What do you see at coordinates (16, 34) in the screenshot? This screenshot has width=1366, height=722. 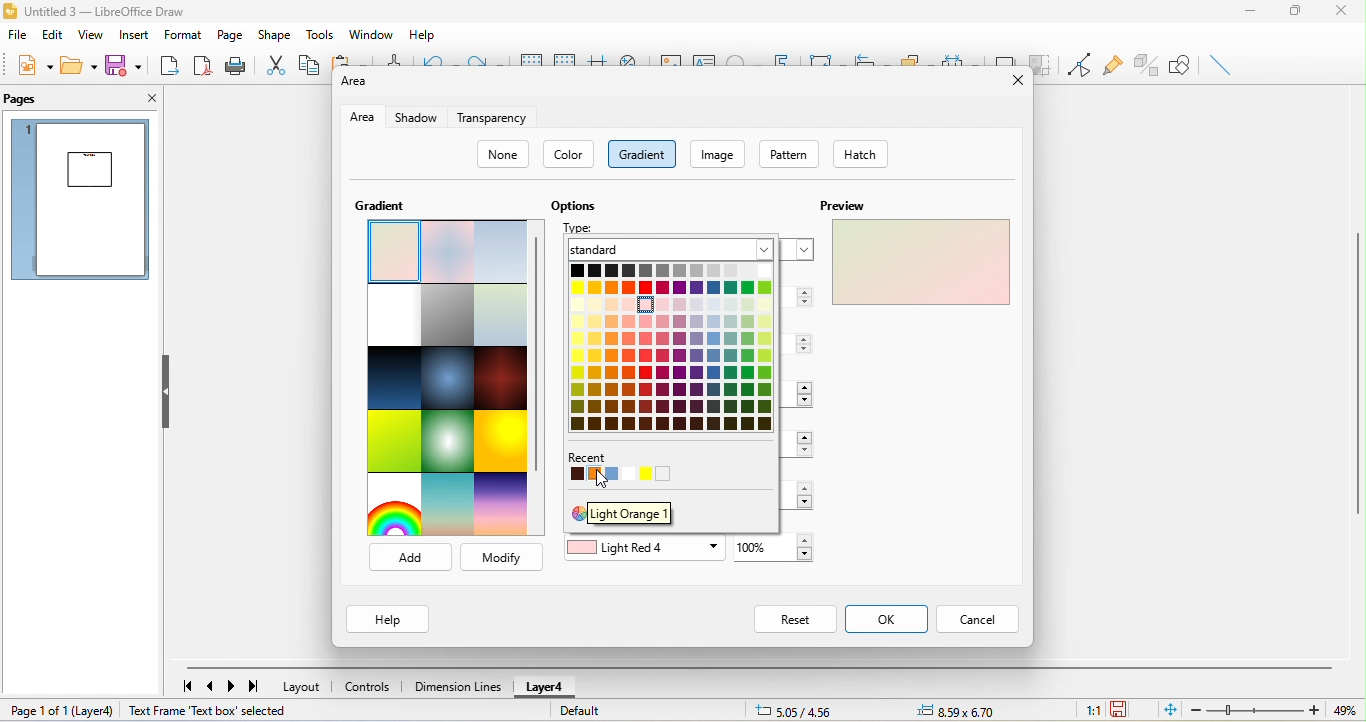 I see `file` at bounding box center [16, 34].